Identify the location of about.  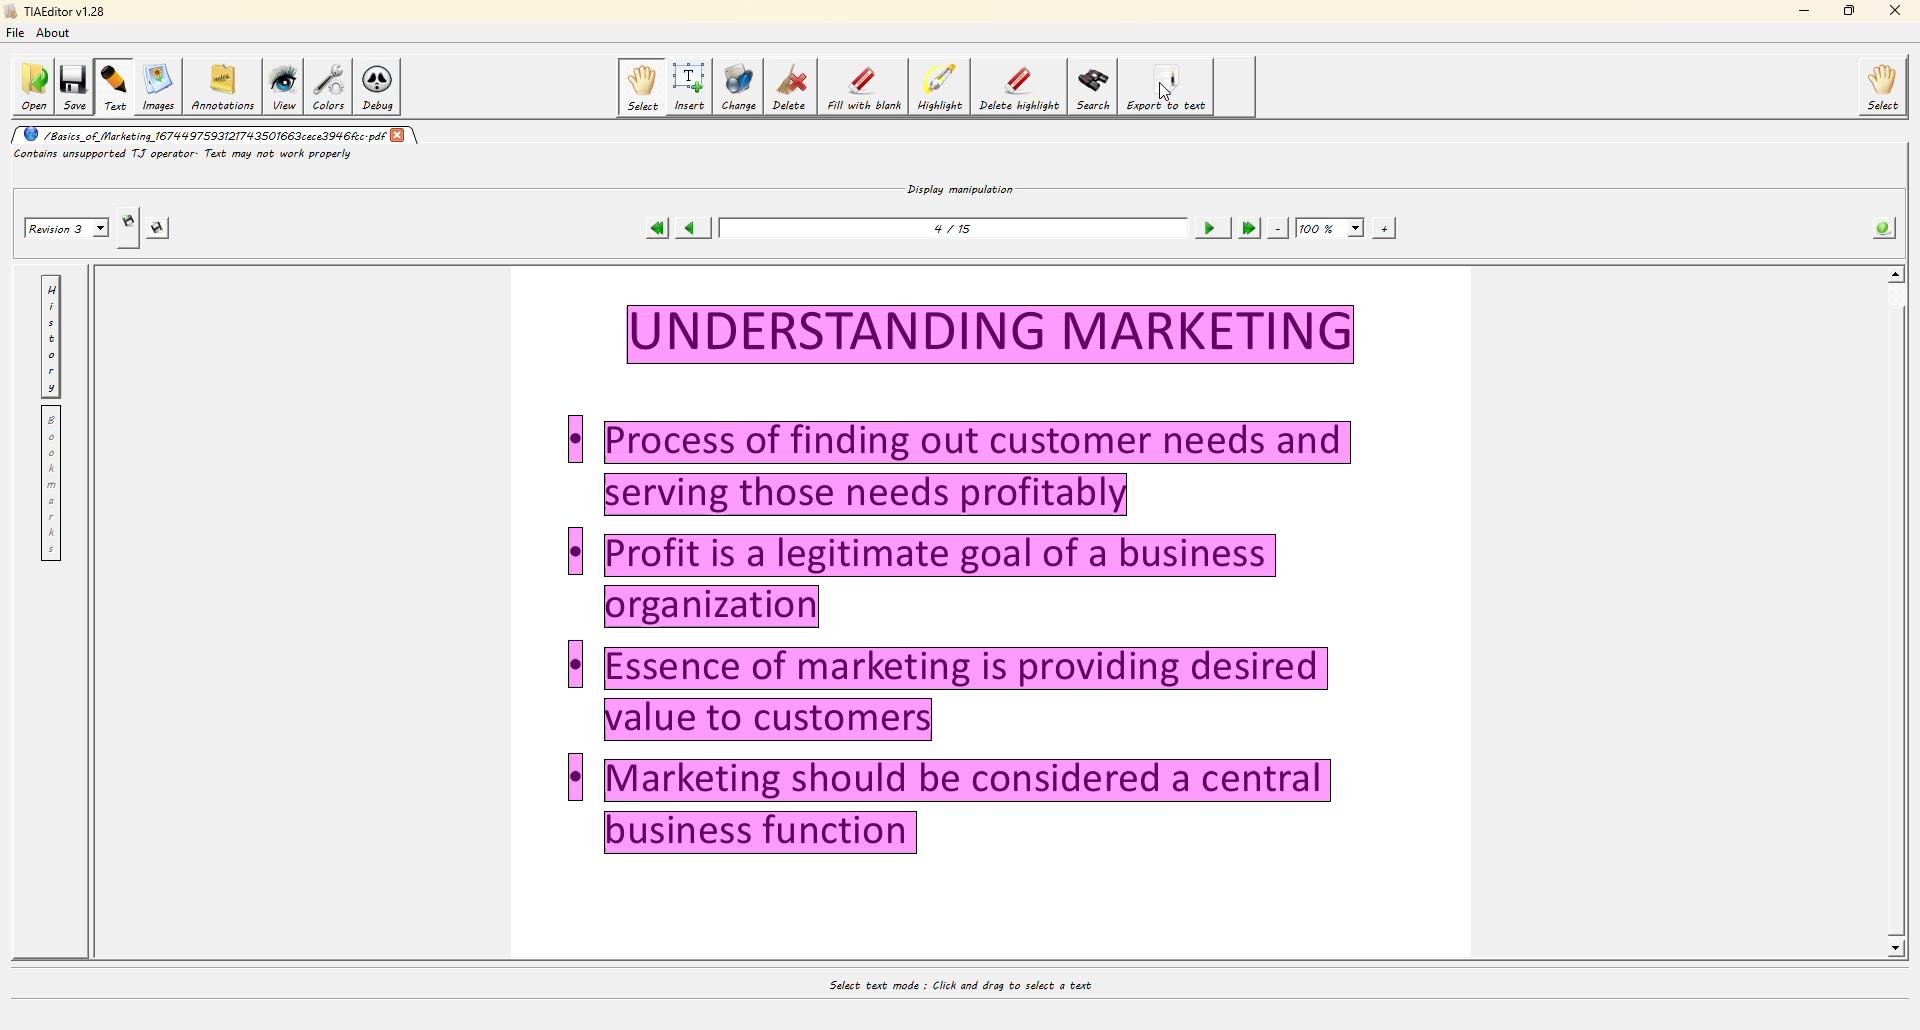
(54, 33).